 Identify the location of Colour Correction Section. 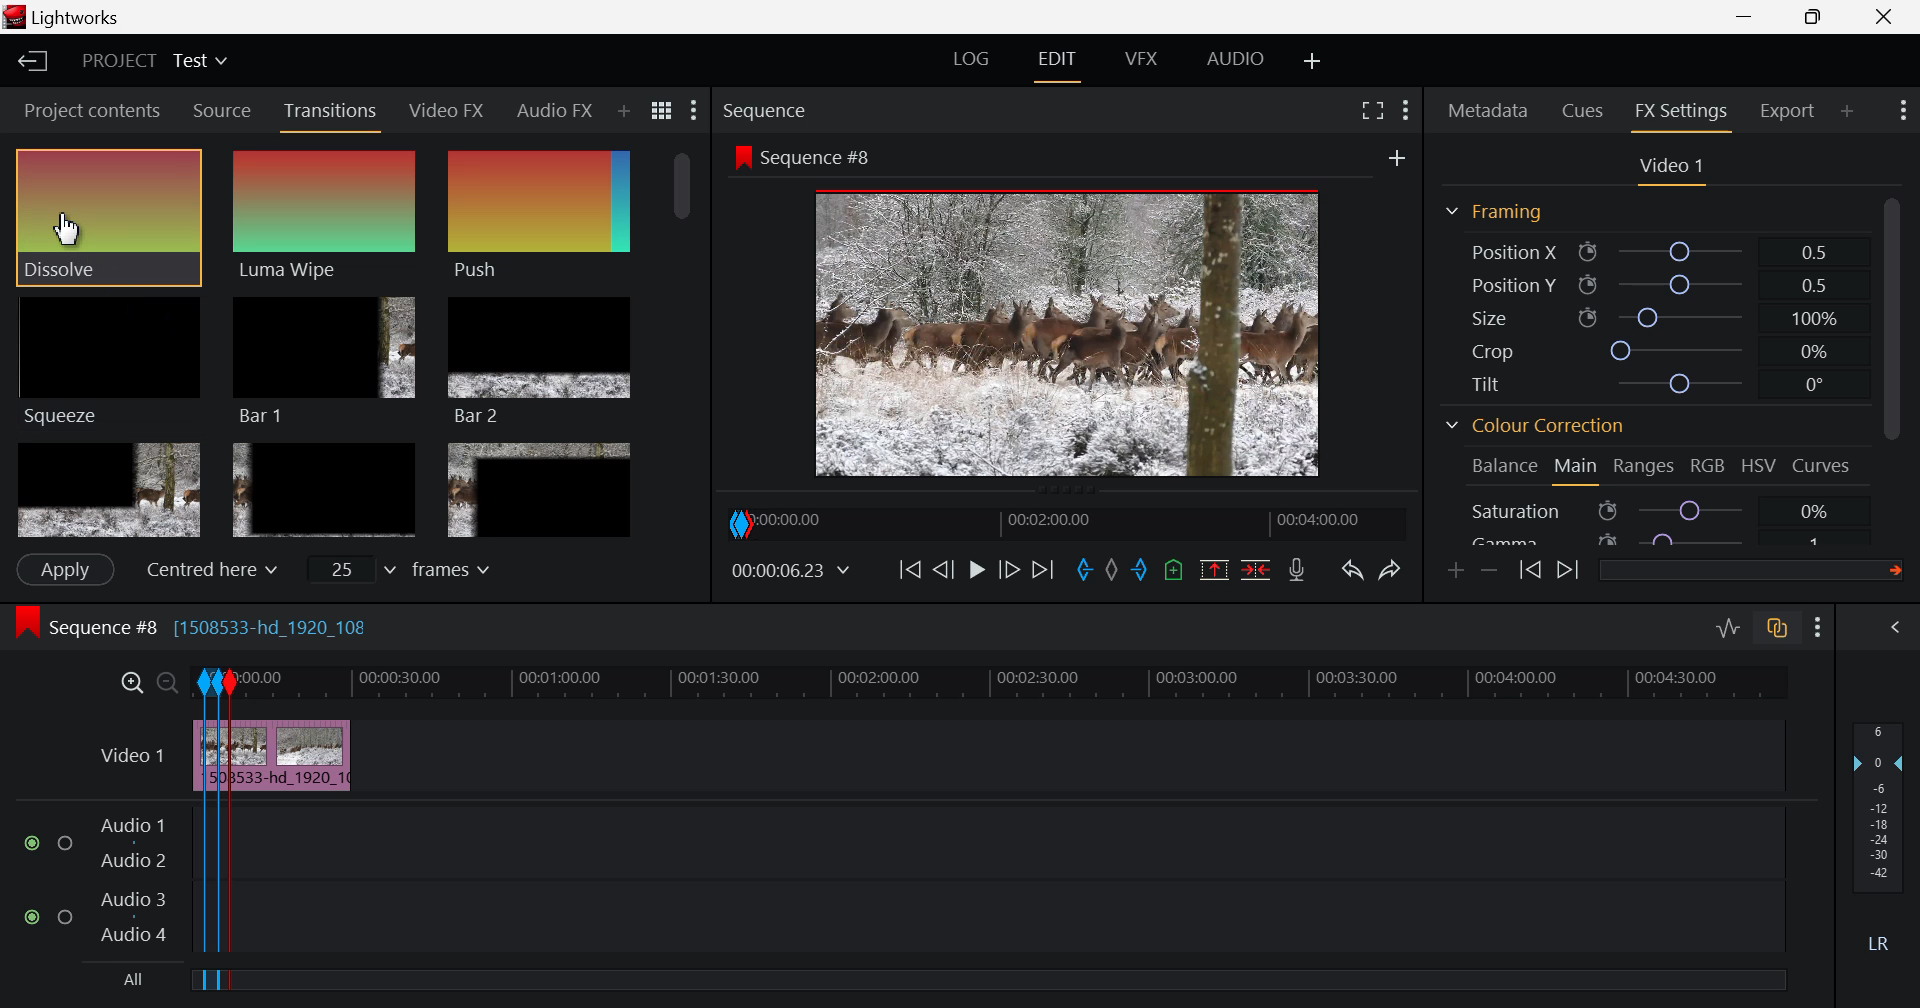
(1536, 428).